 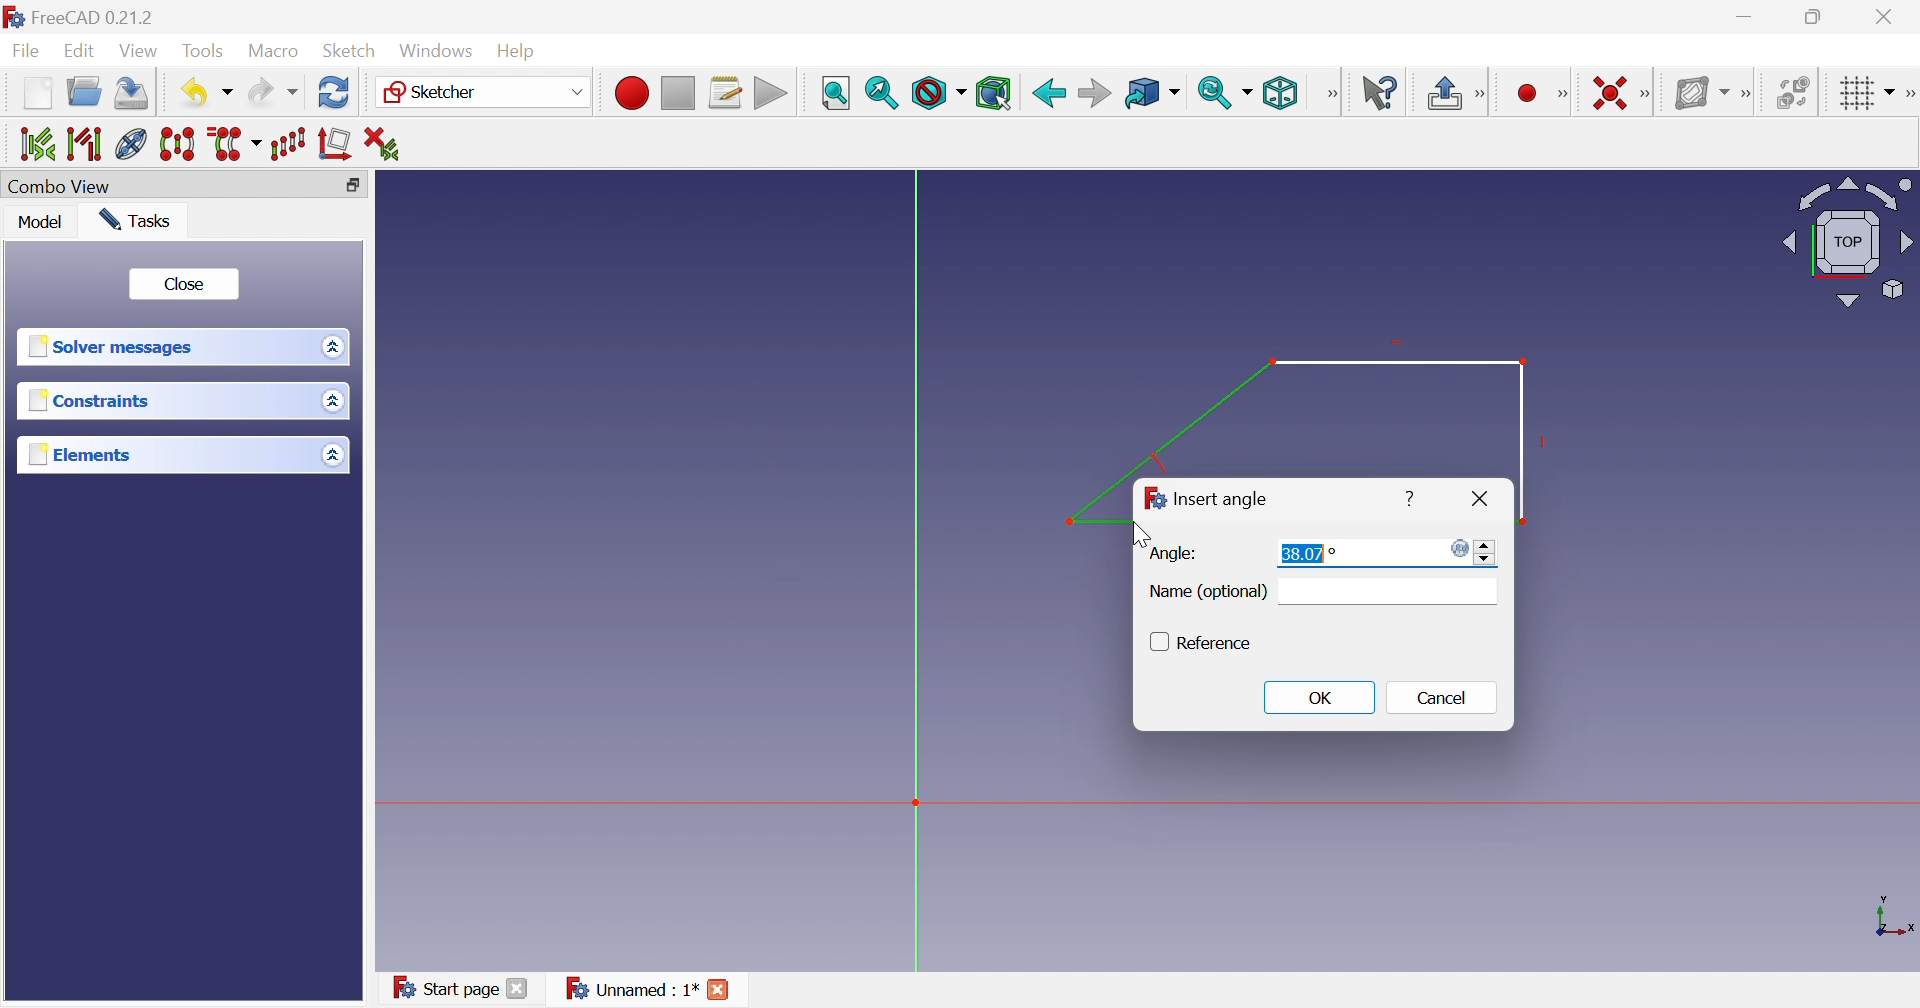 What do you see at coordinates (81, 52) in the screenshot?
I see `Edit` at bounding box center [81, 52].